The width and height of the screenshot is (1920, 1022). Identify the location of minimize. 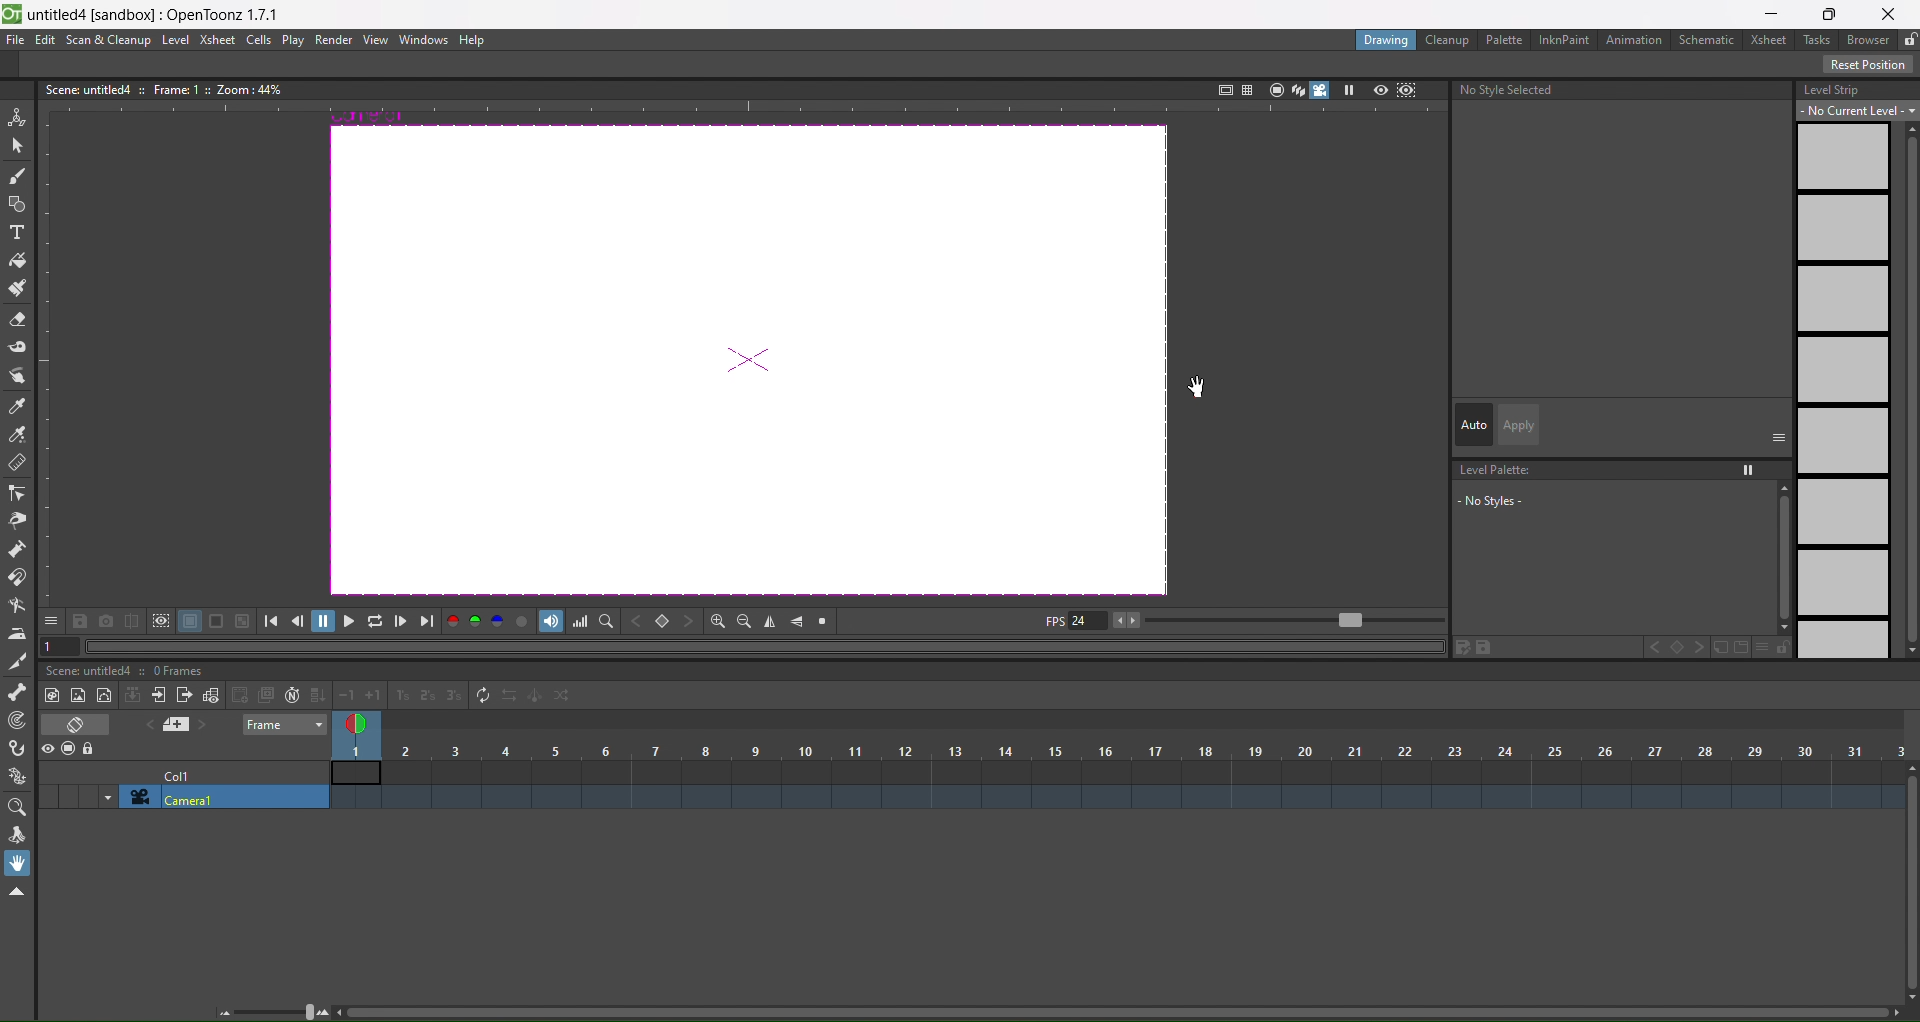
(1770, 14).